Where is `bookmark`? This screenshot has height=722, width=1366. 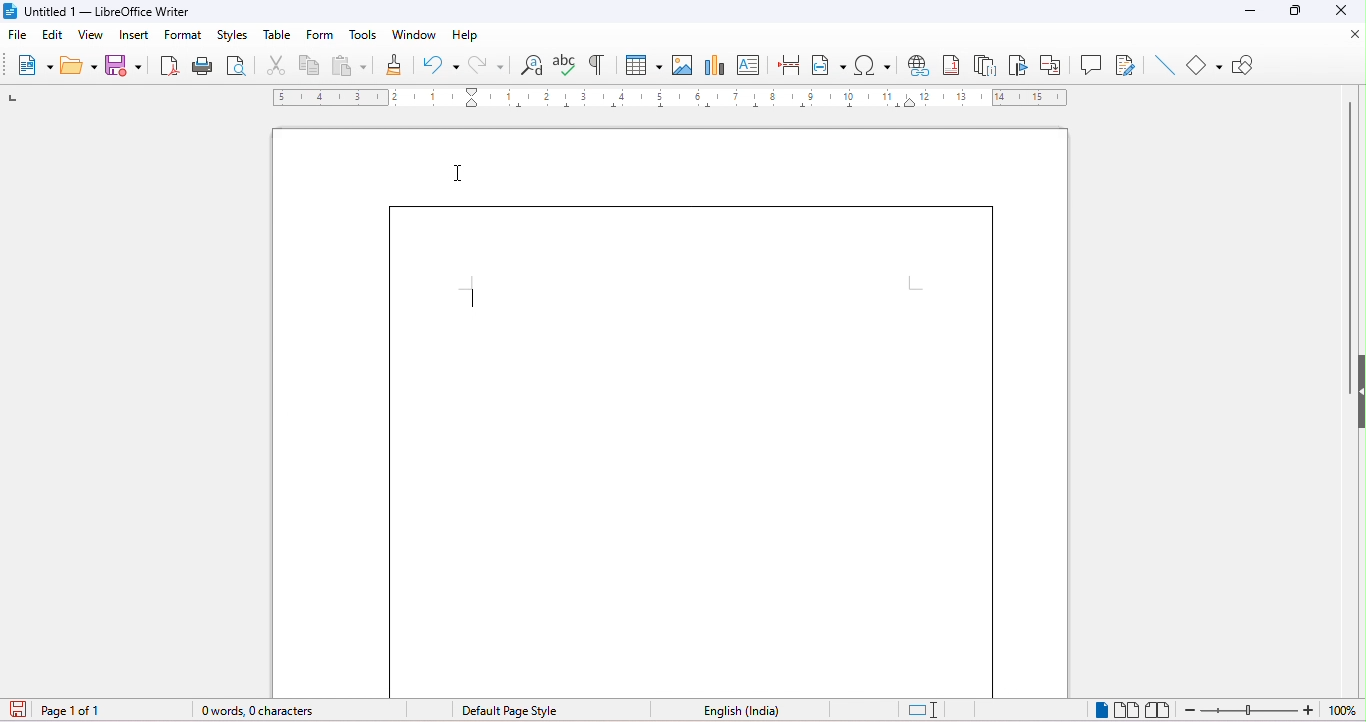
bookmark is located at coordinates (1019, 67).